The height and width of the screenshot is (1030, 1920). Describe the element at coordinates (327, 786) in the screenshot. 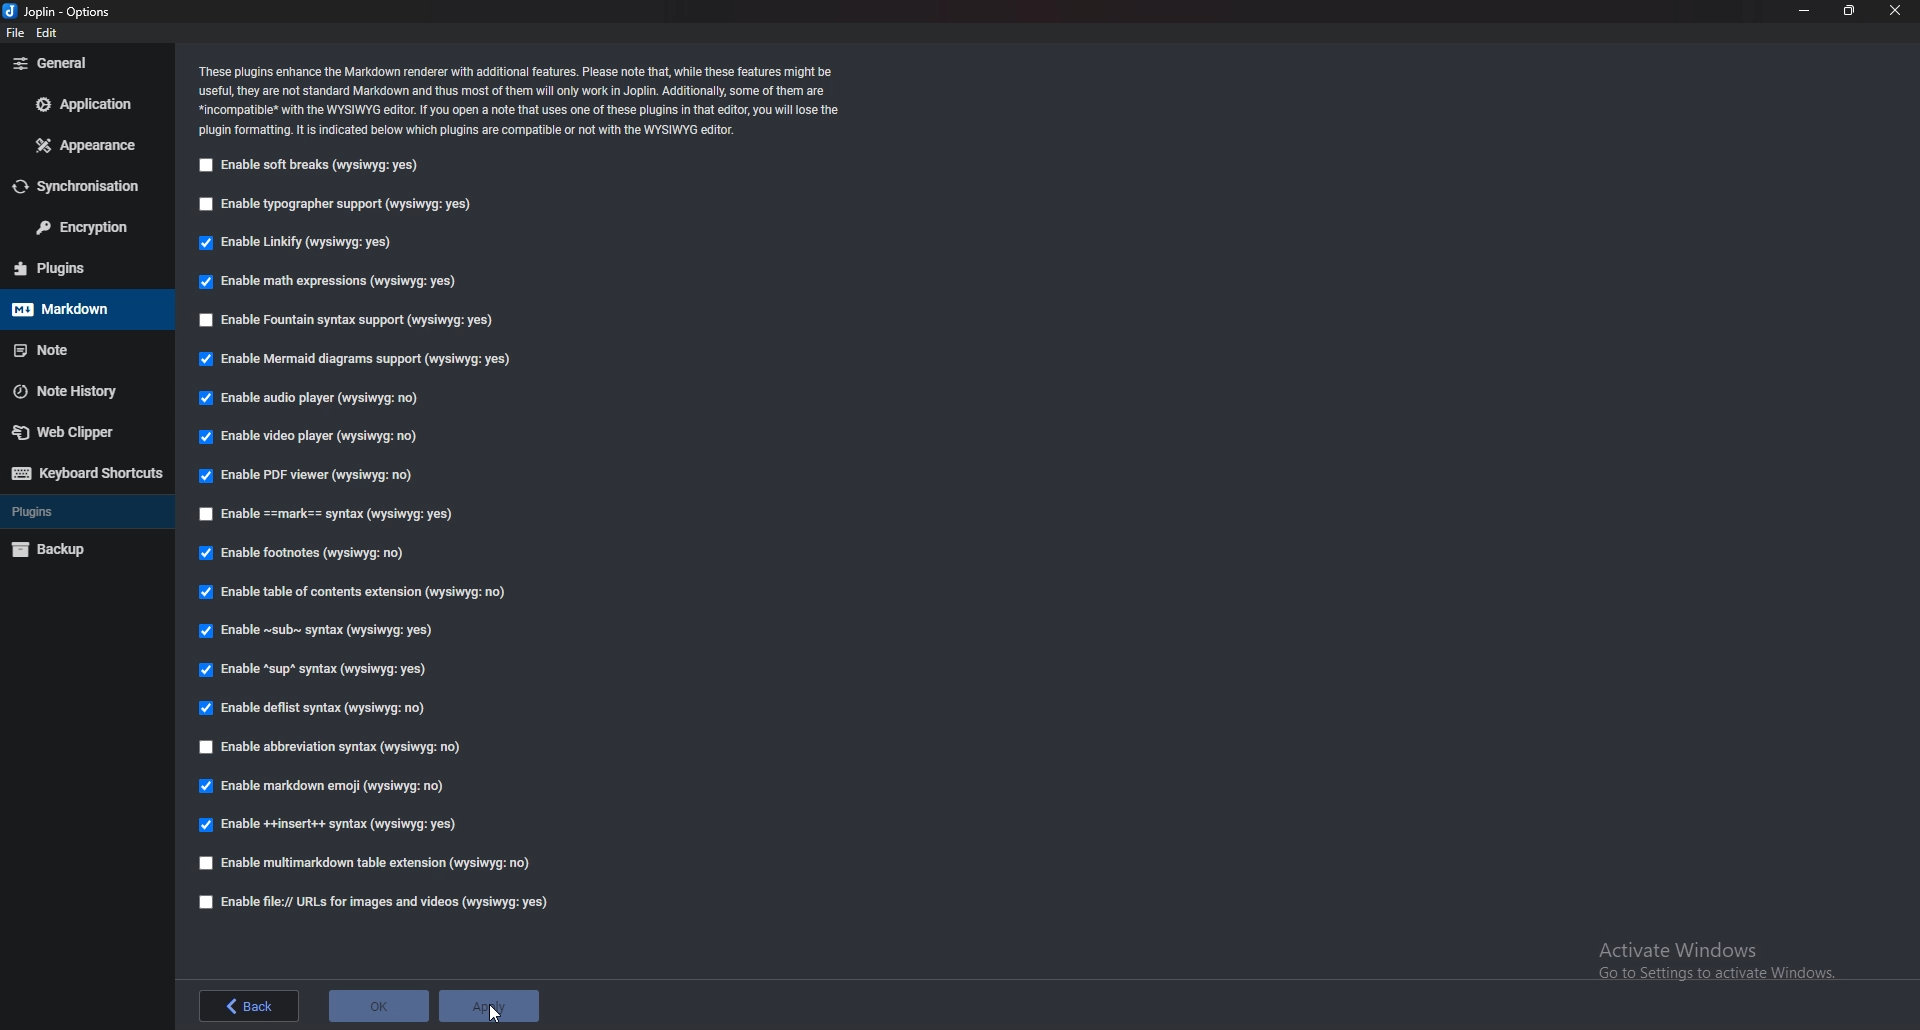

I see `enable markdown emoji` at that location.